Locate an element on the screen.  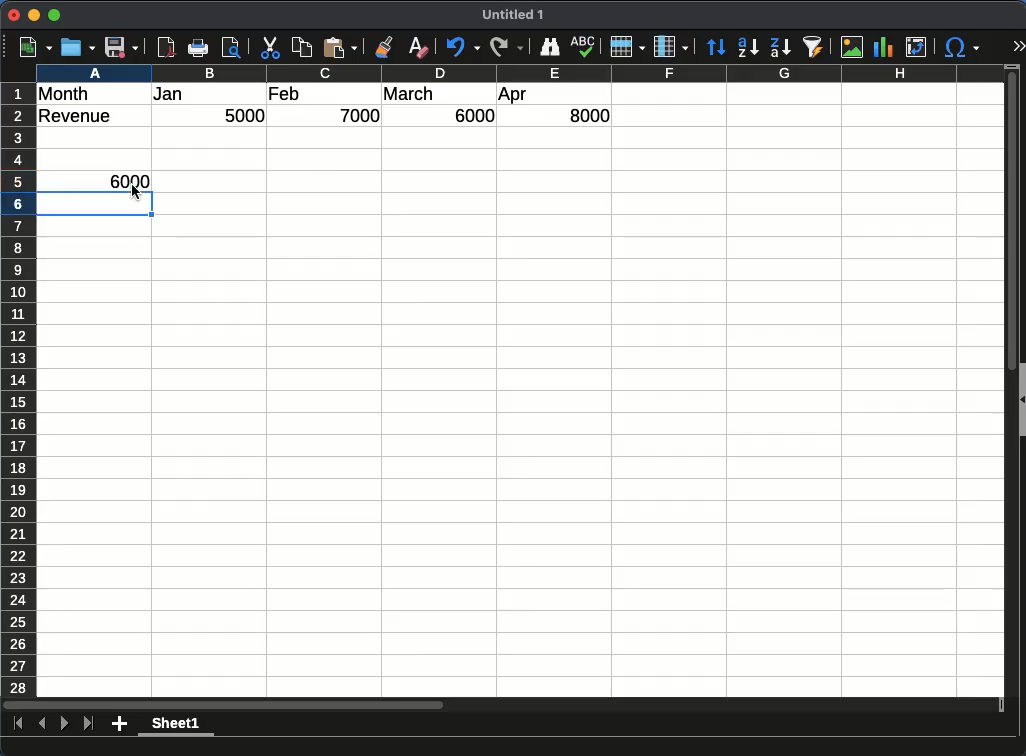
clone formatting is located at coordinates (383, 47).